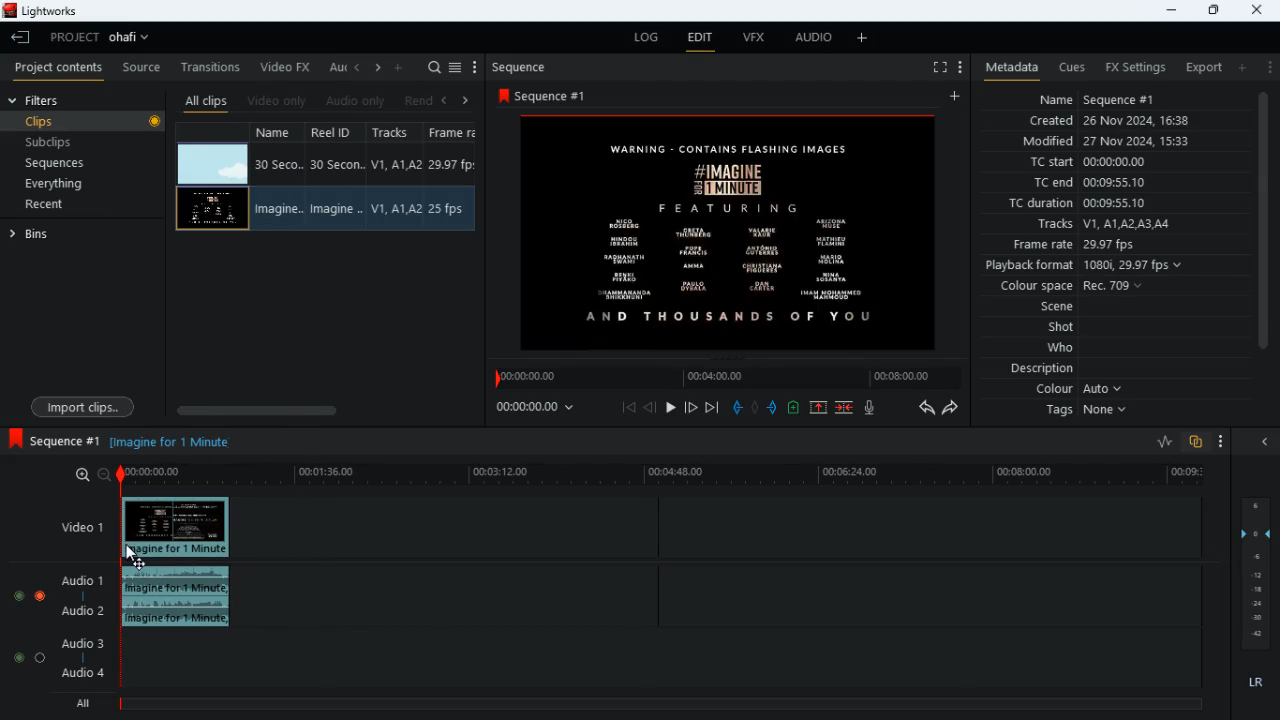  What do you see at coordinates (1133, 65) in the screenshot?
I see `fx settings` at bounding box center [1133, 65].